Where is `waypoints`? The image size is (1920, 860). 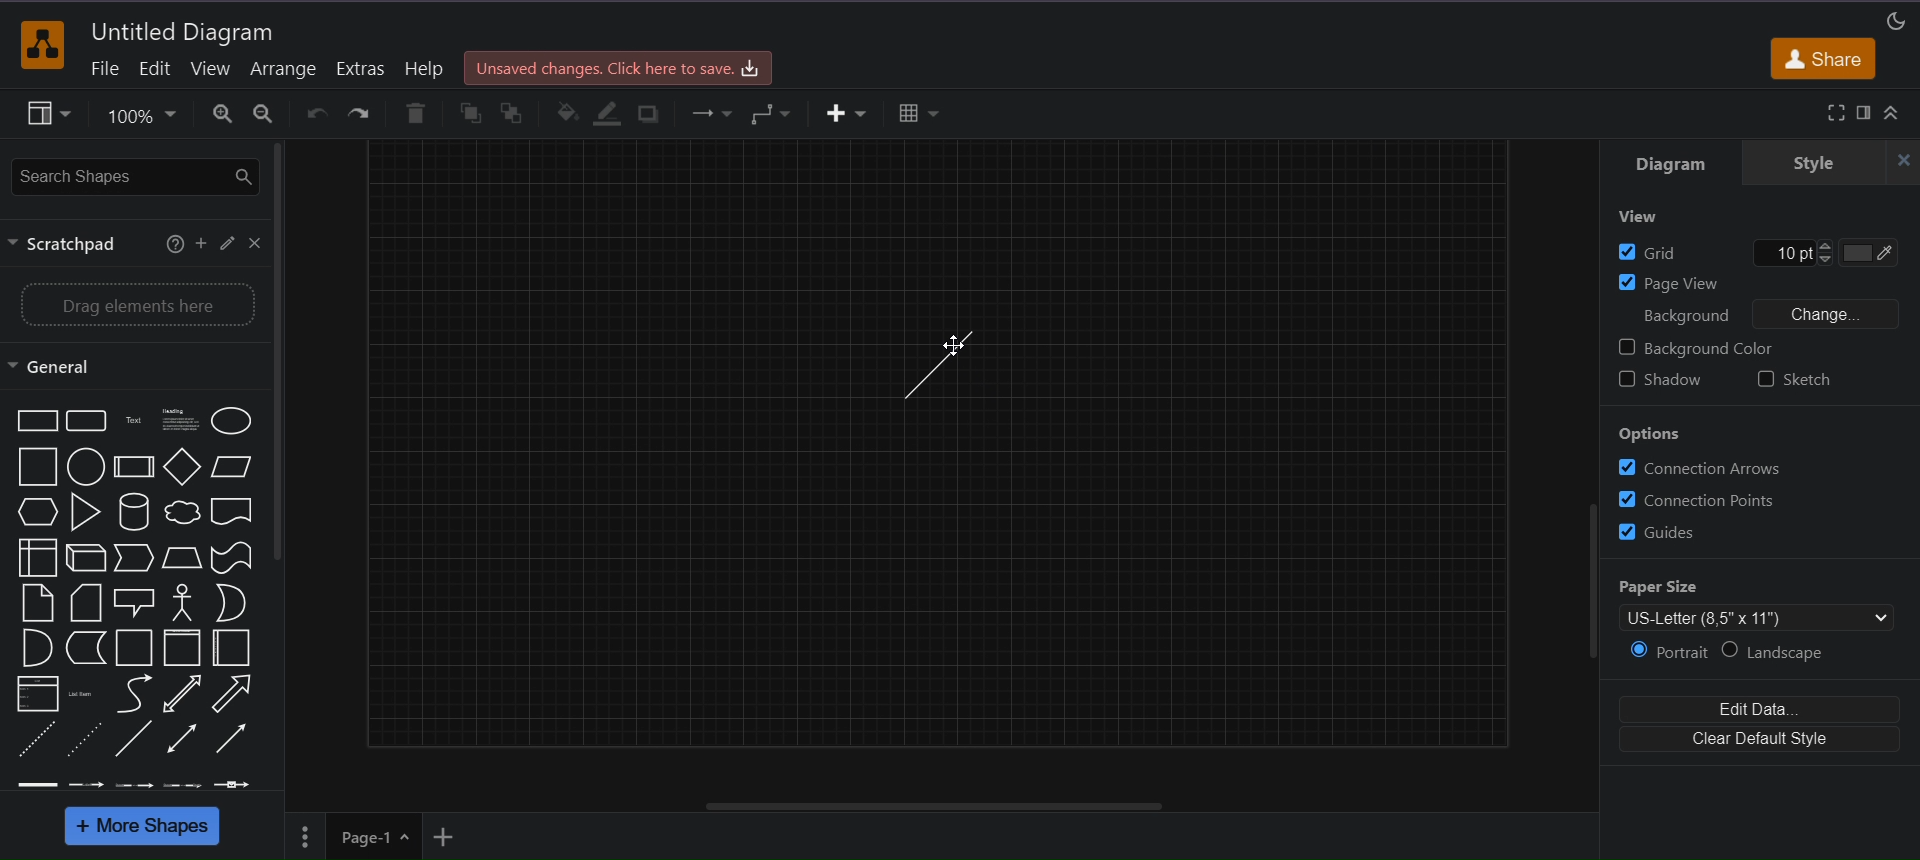 waypoints is located at coordinates (775, 111).